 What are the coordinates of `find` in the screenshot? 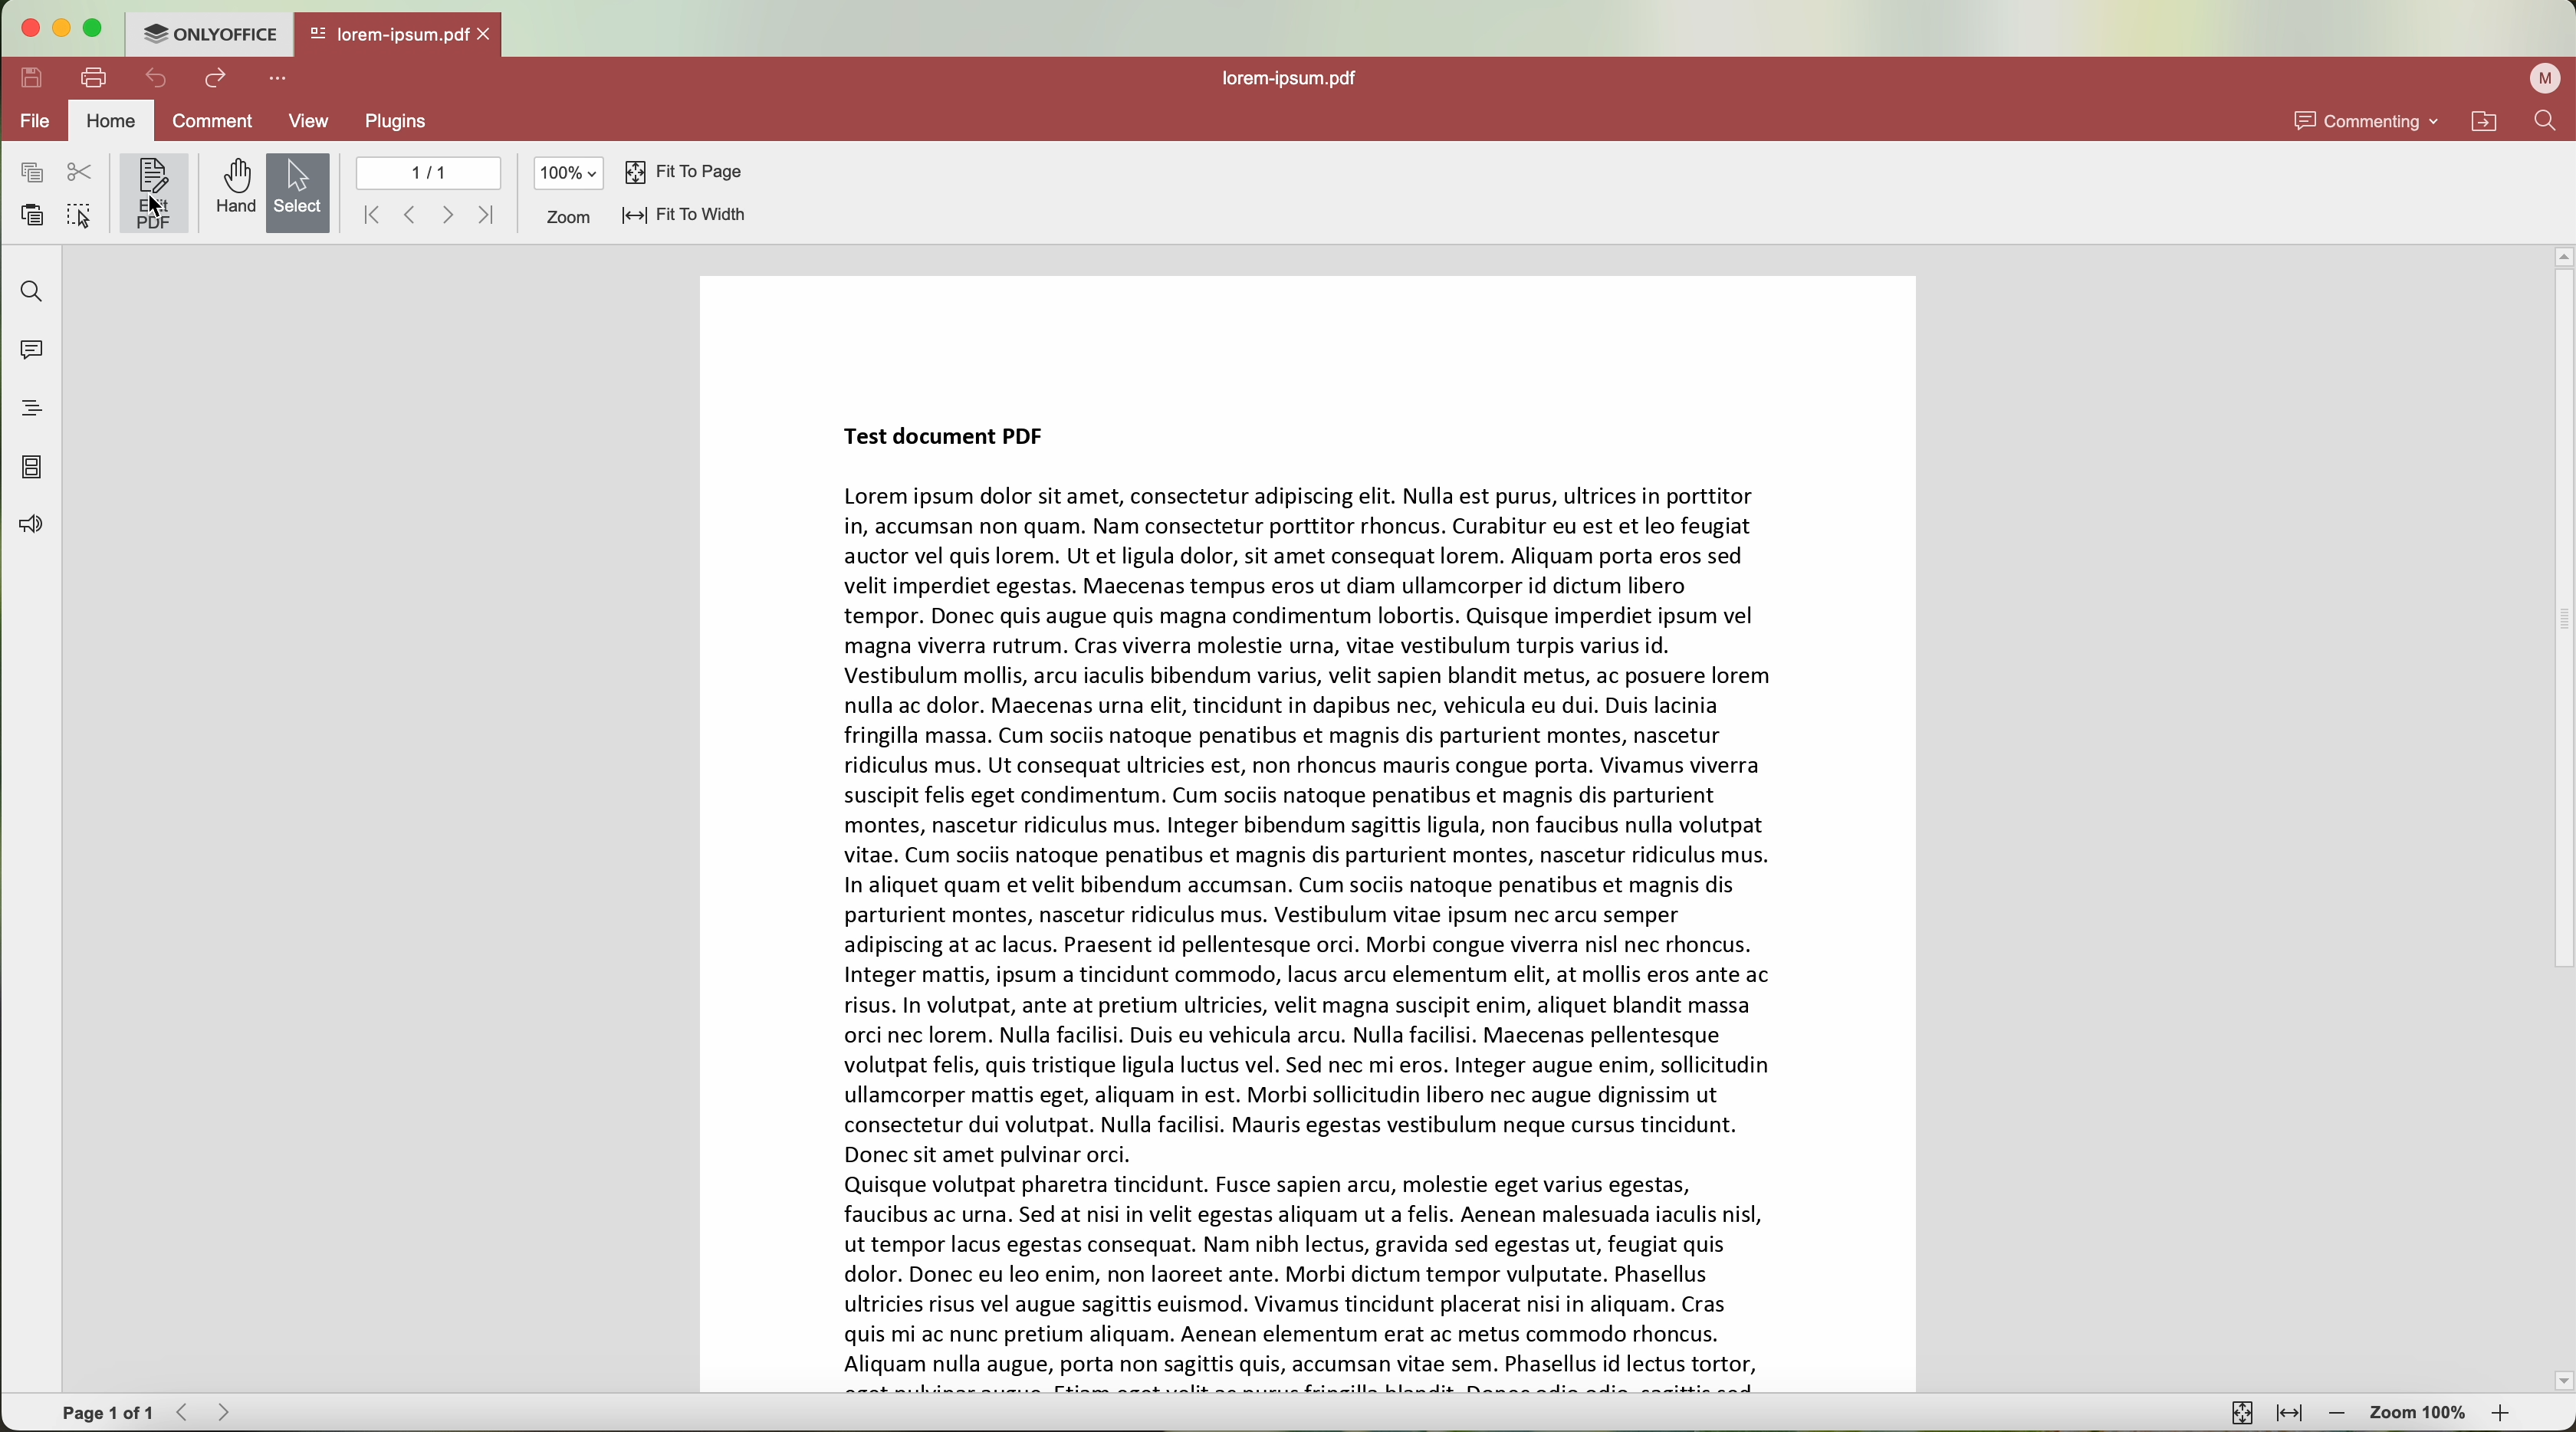 It's located at (2548, 122).